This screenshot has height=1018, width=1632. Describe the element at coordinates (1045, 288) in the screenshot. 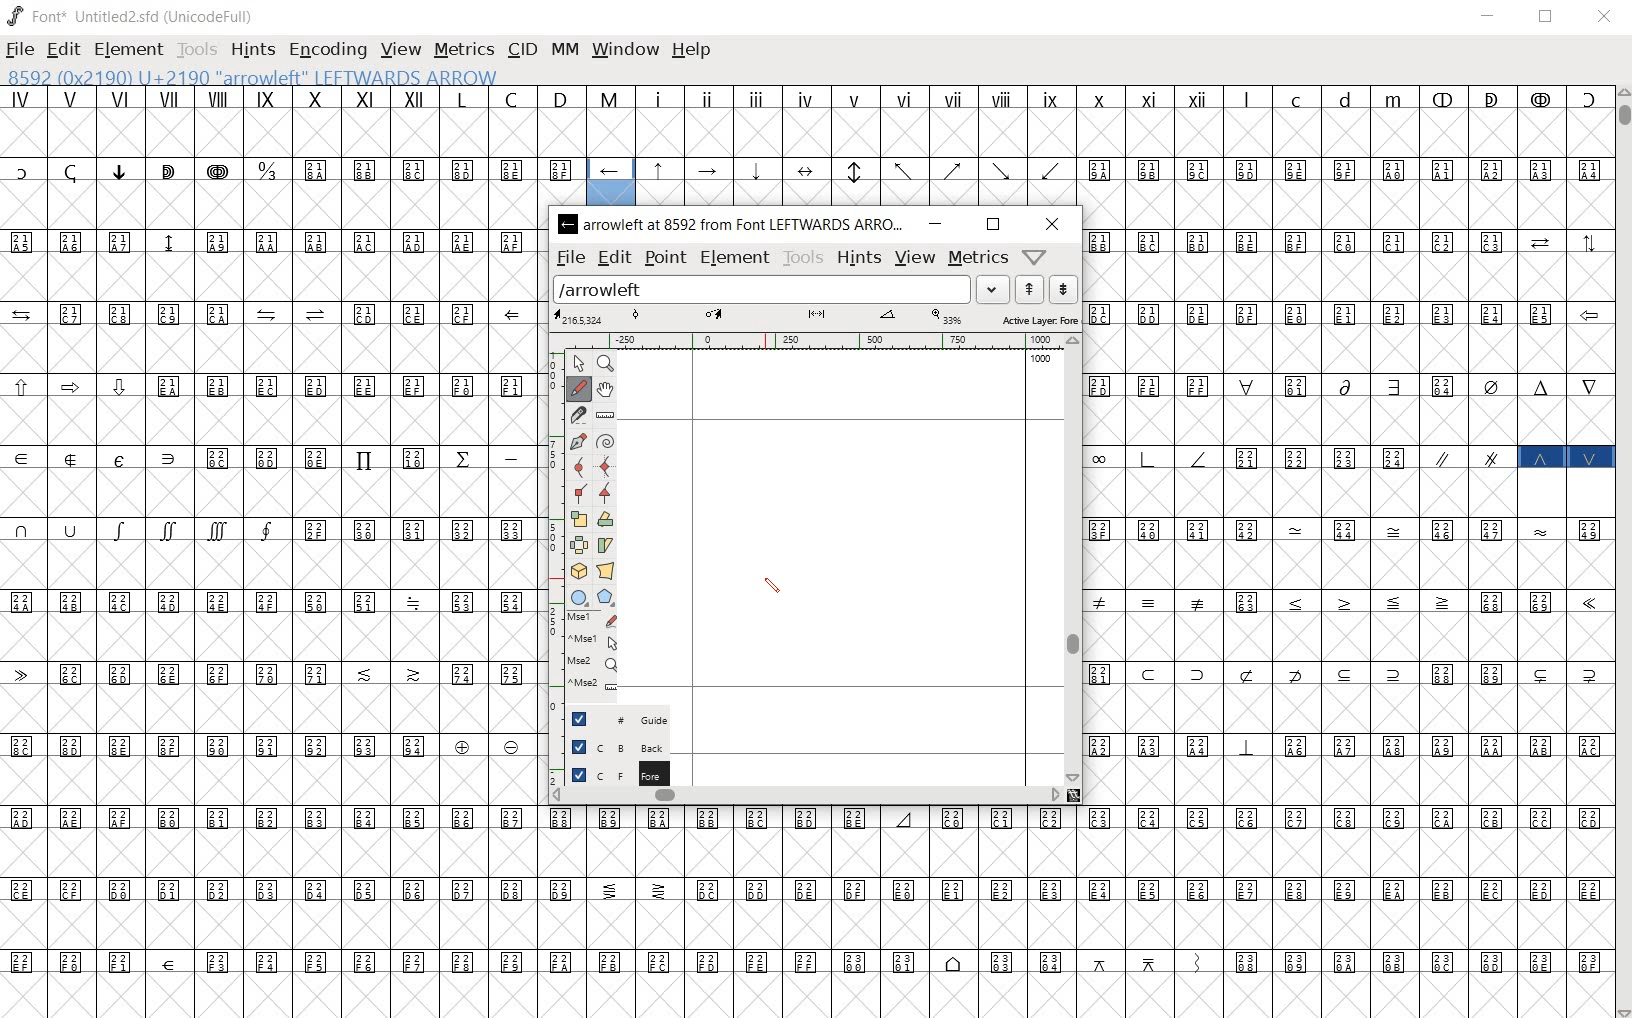

I see `show the next/previous word on the list` at that location.